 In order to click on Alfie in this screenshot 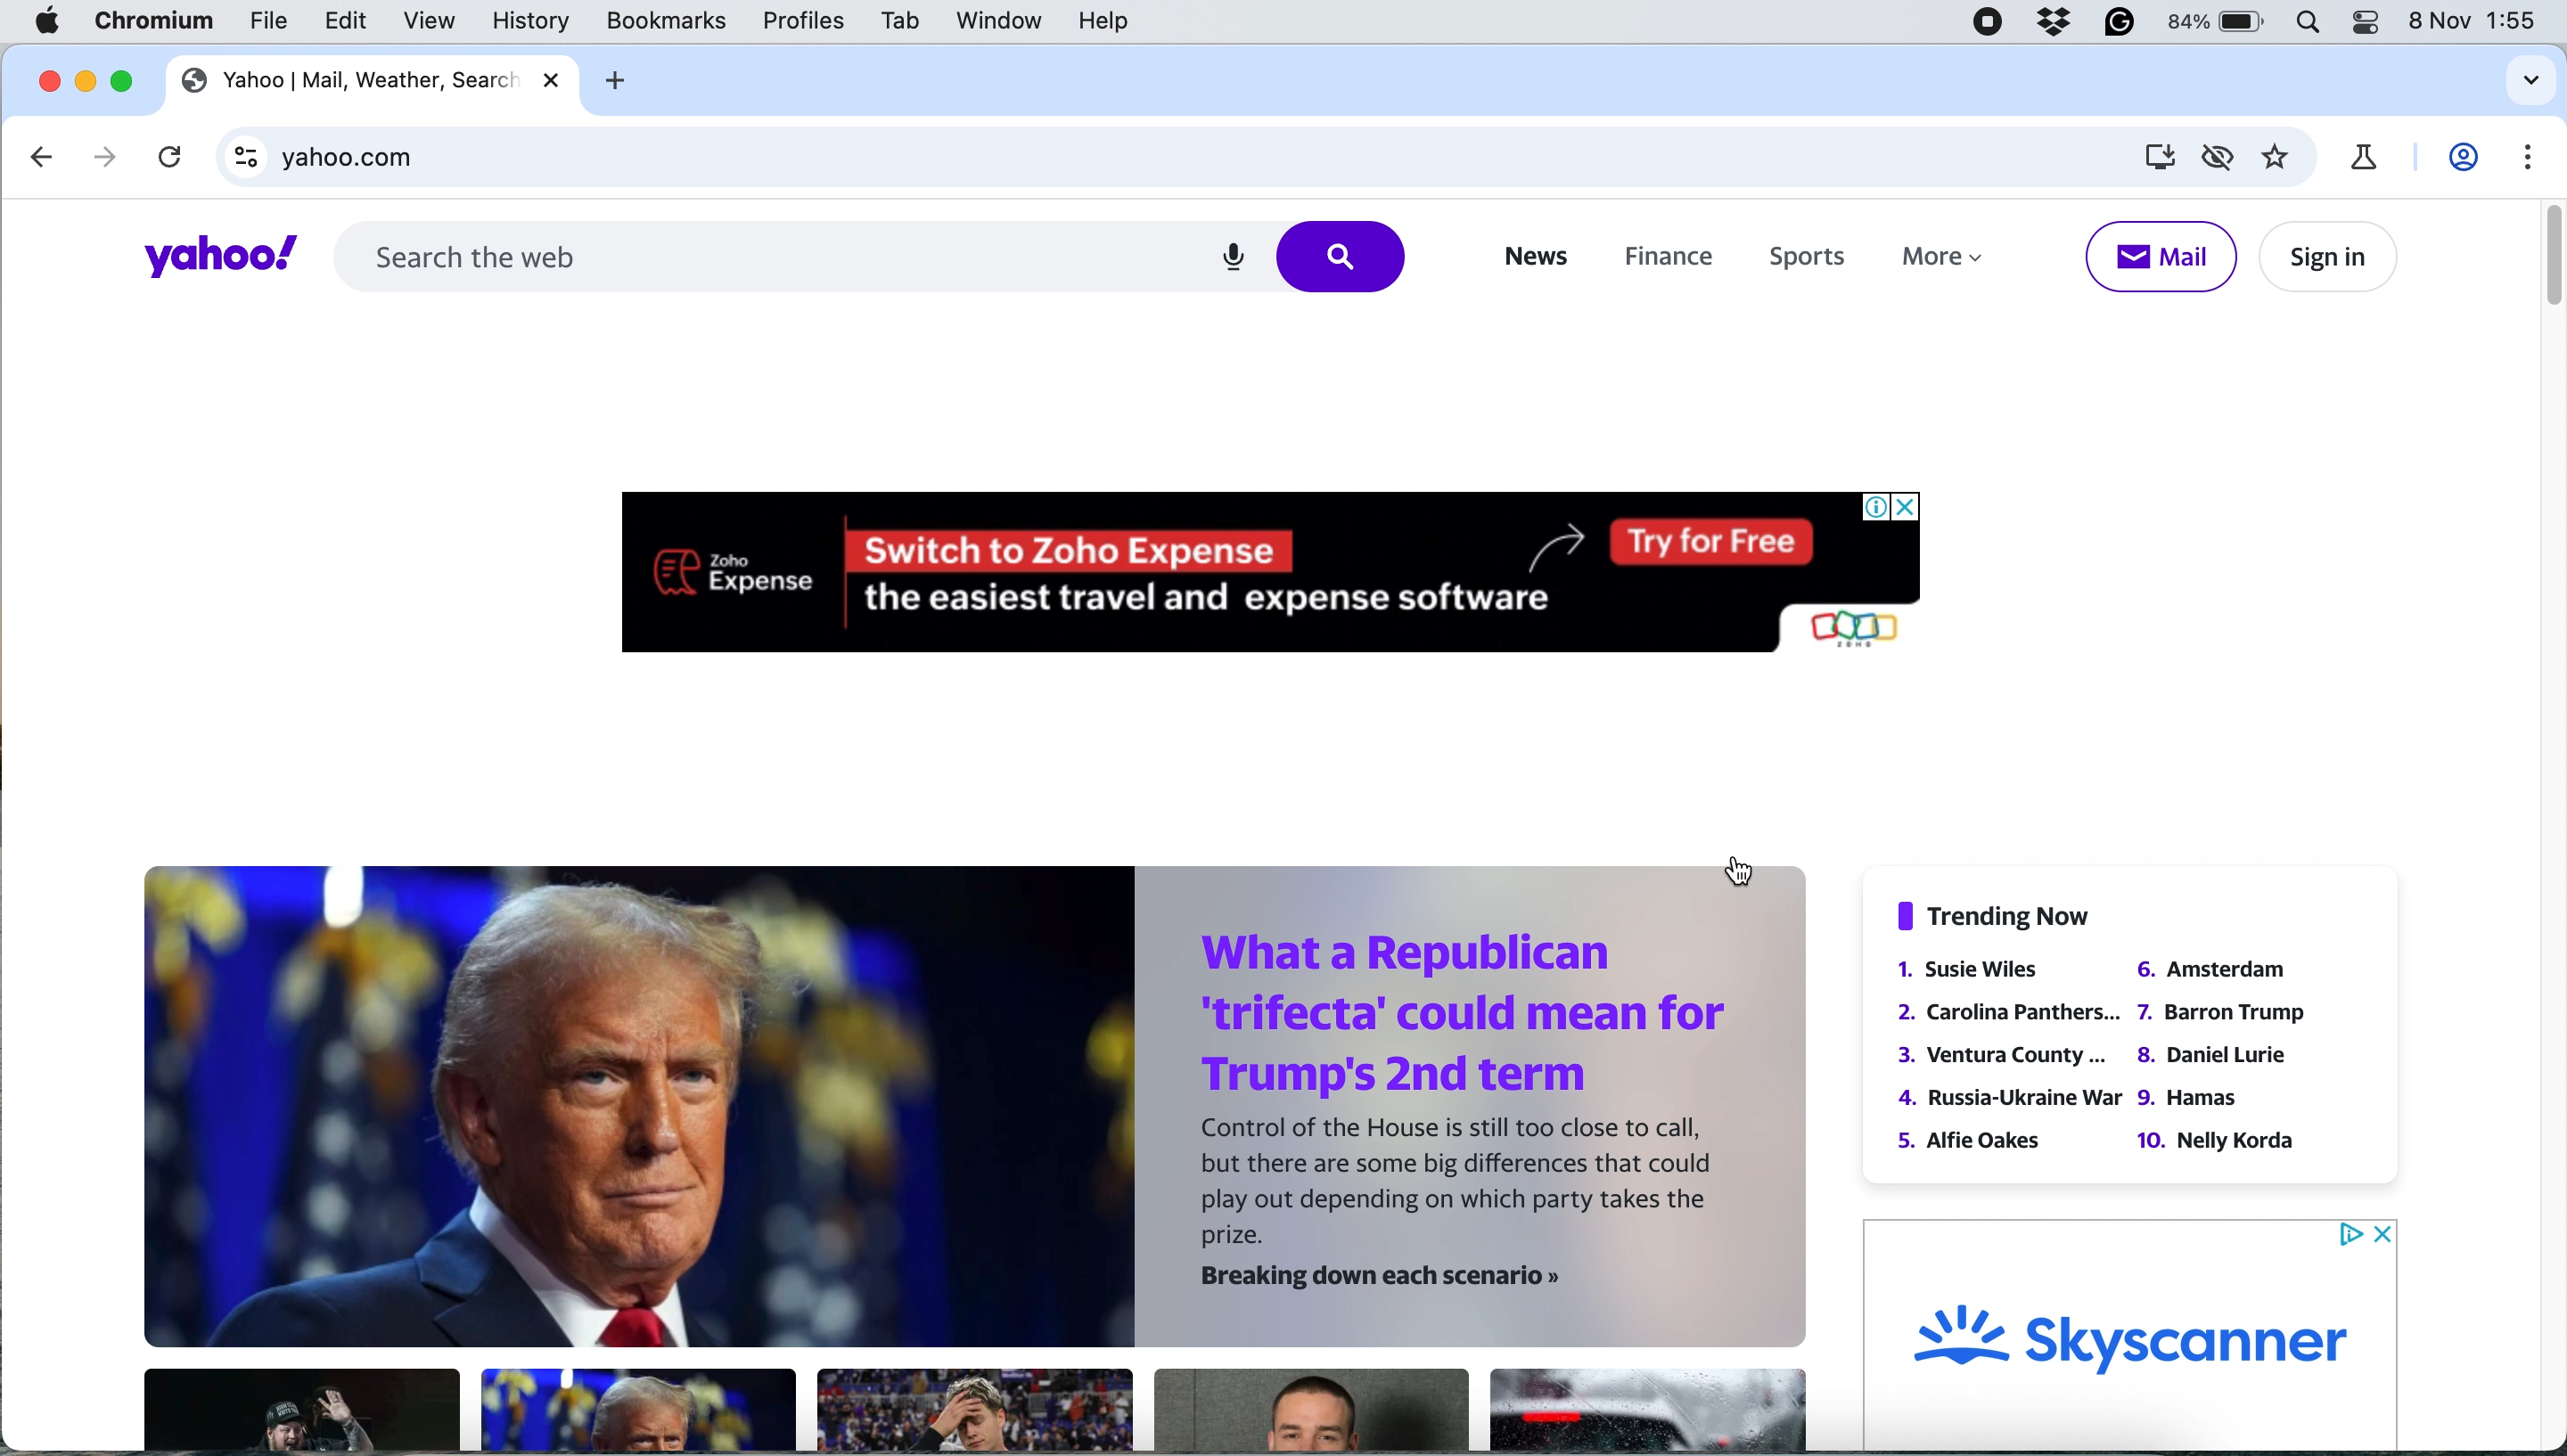, I will do `click(1973, 1139)`.